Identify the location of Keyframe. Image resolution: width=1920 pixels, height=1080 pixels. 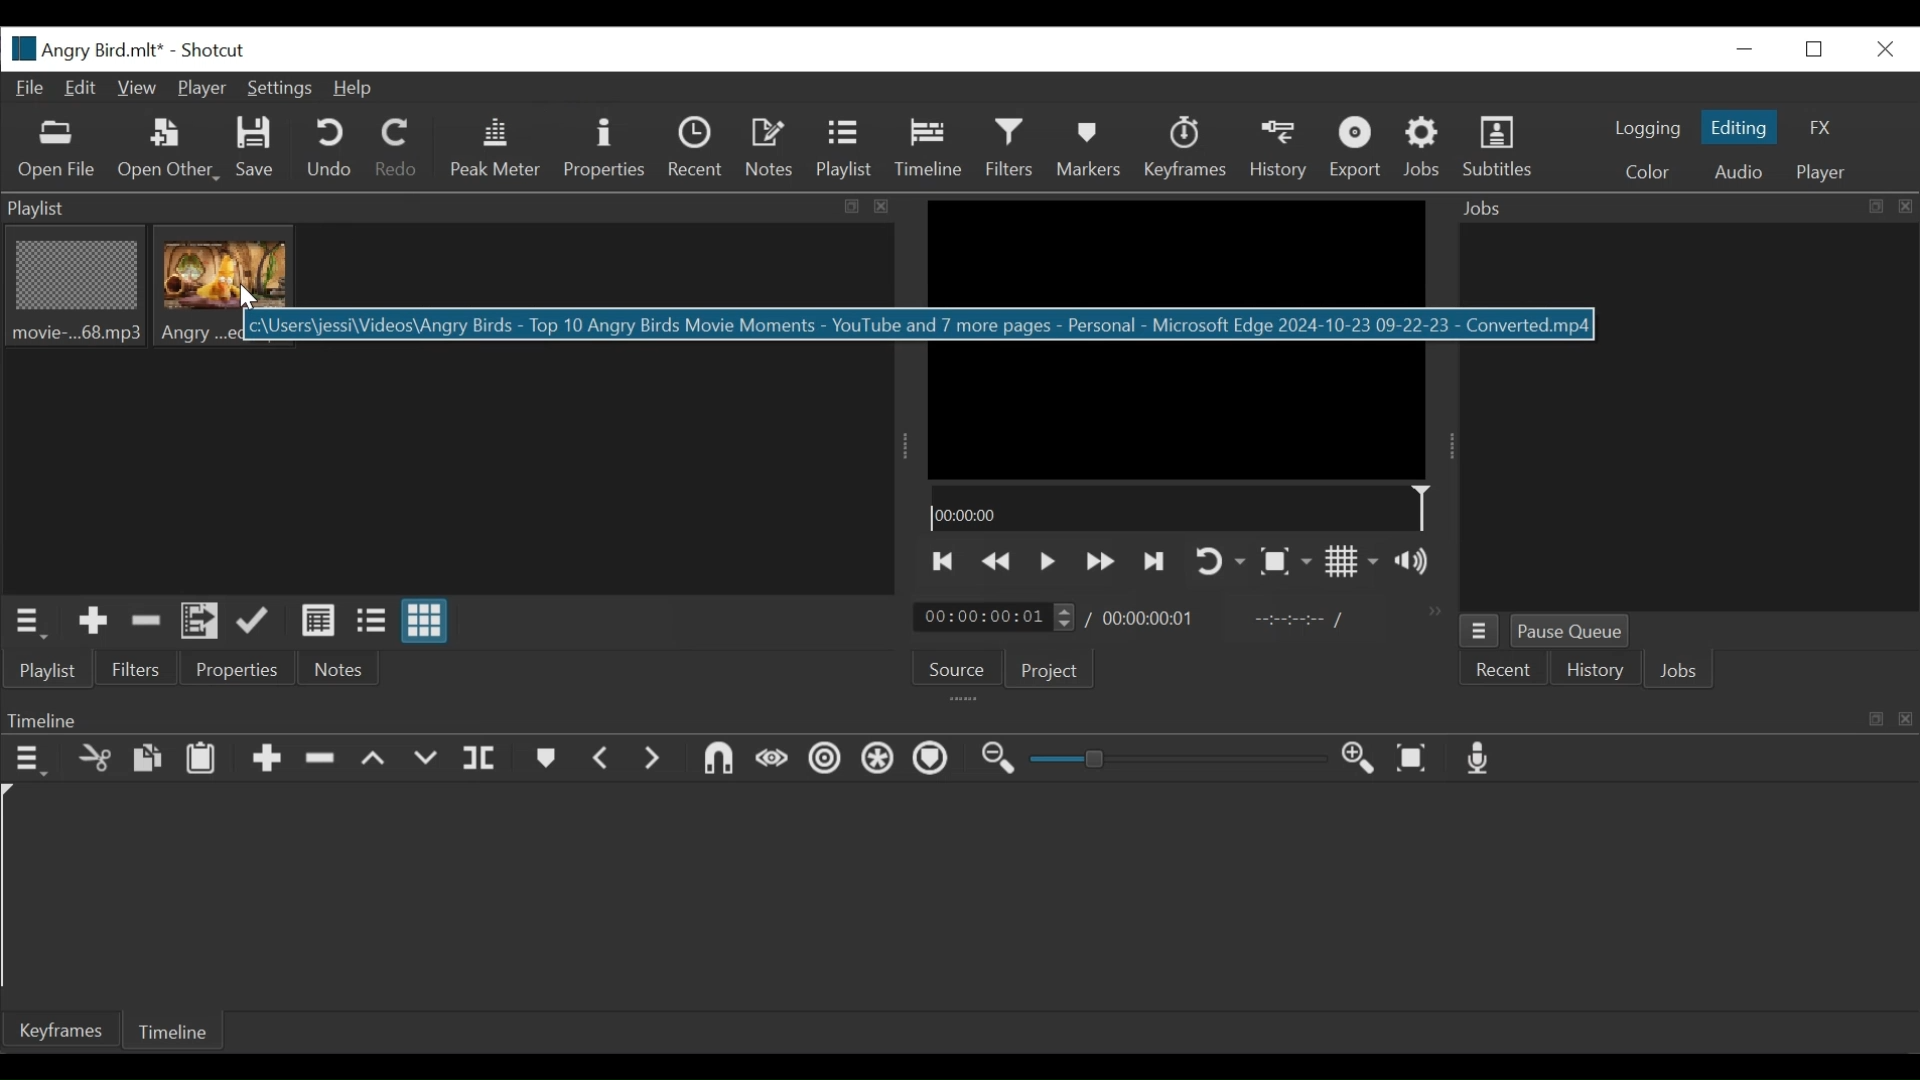
(56, 1029).